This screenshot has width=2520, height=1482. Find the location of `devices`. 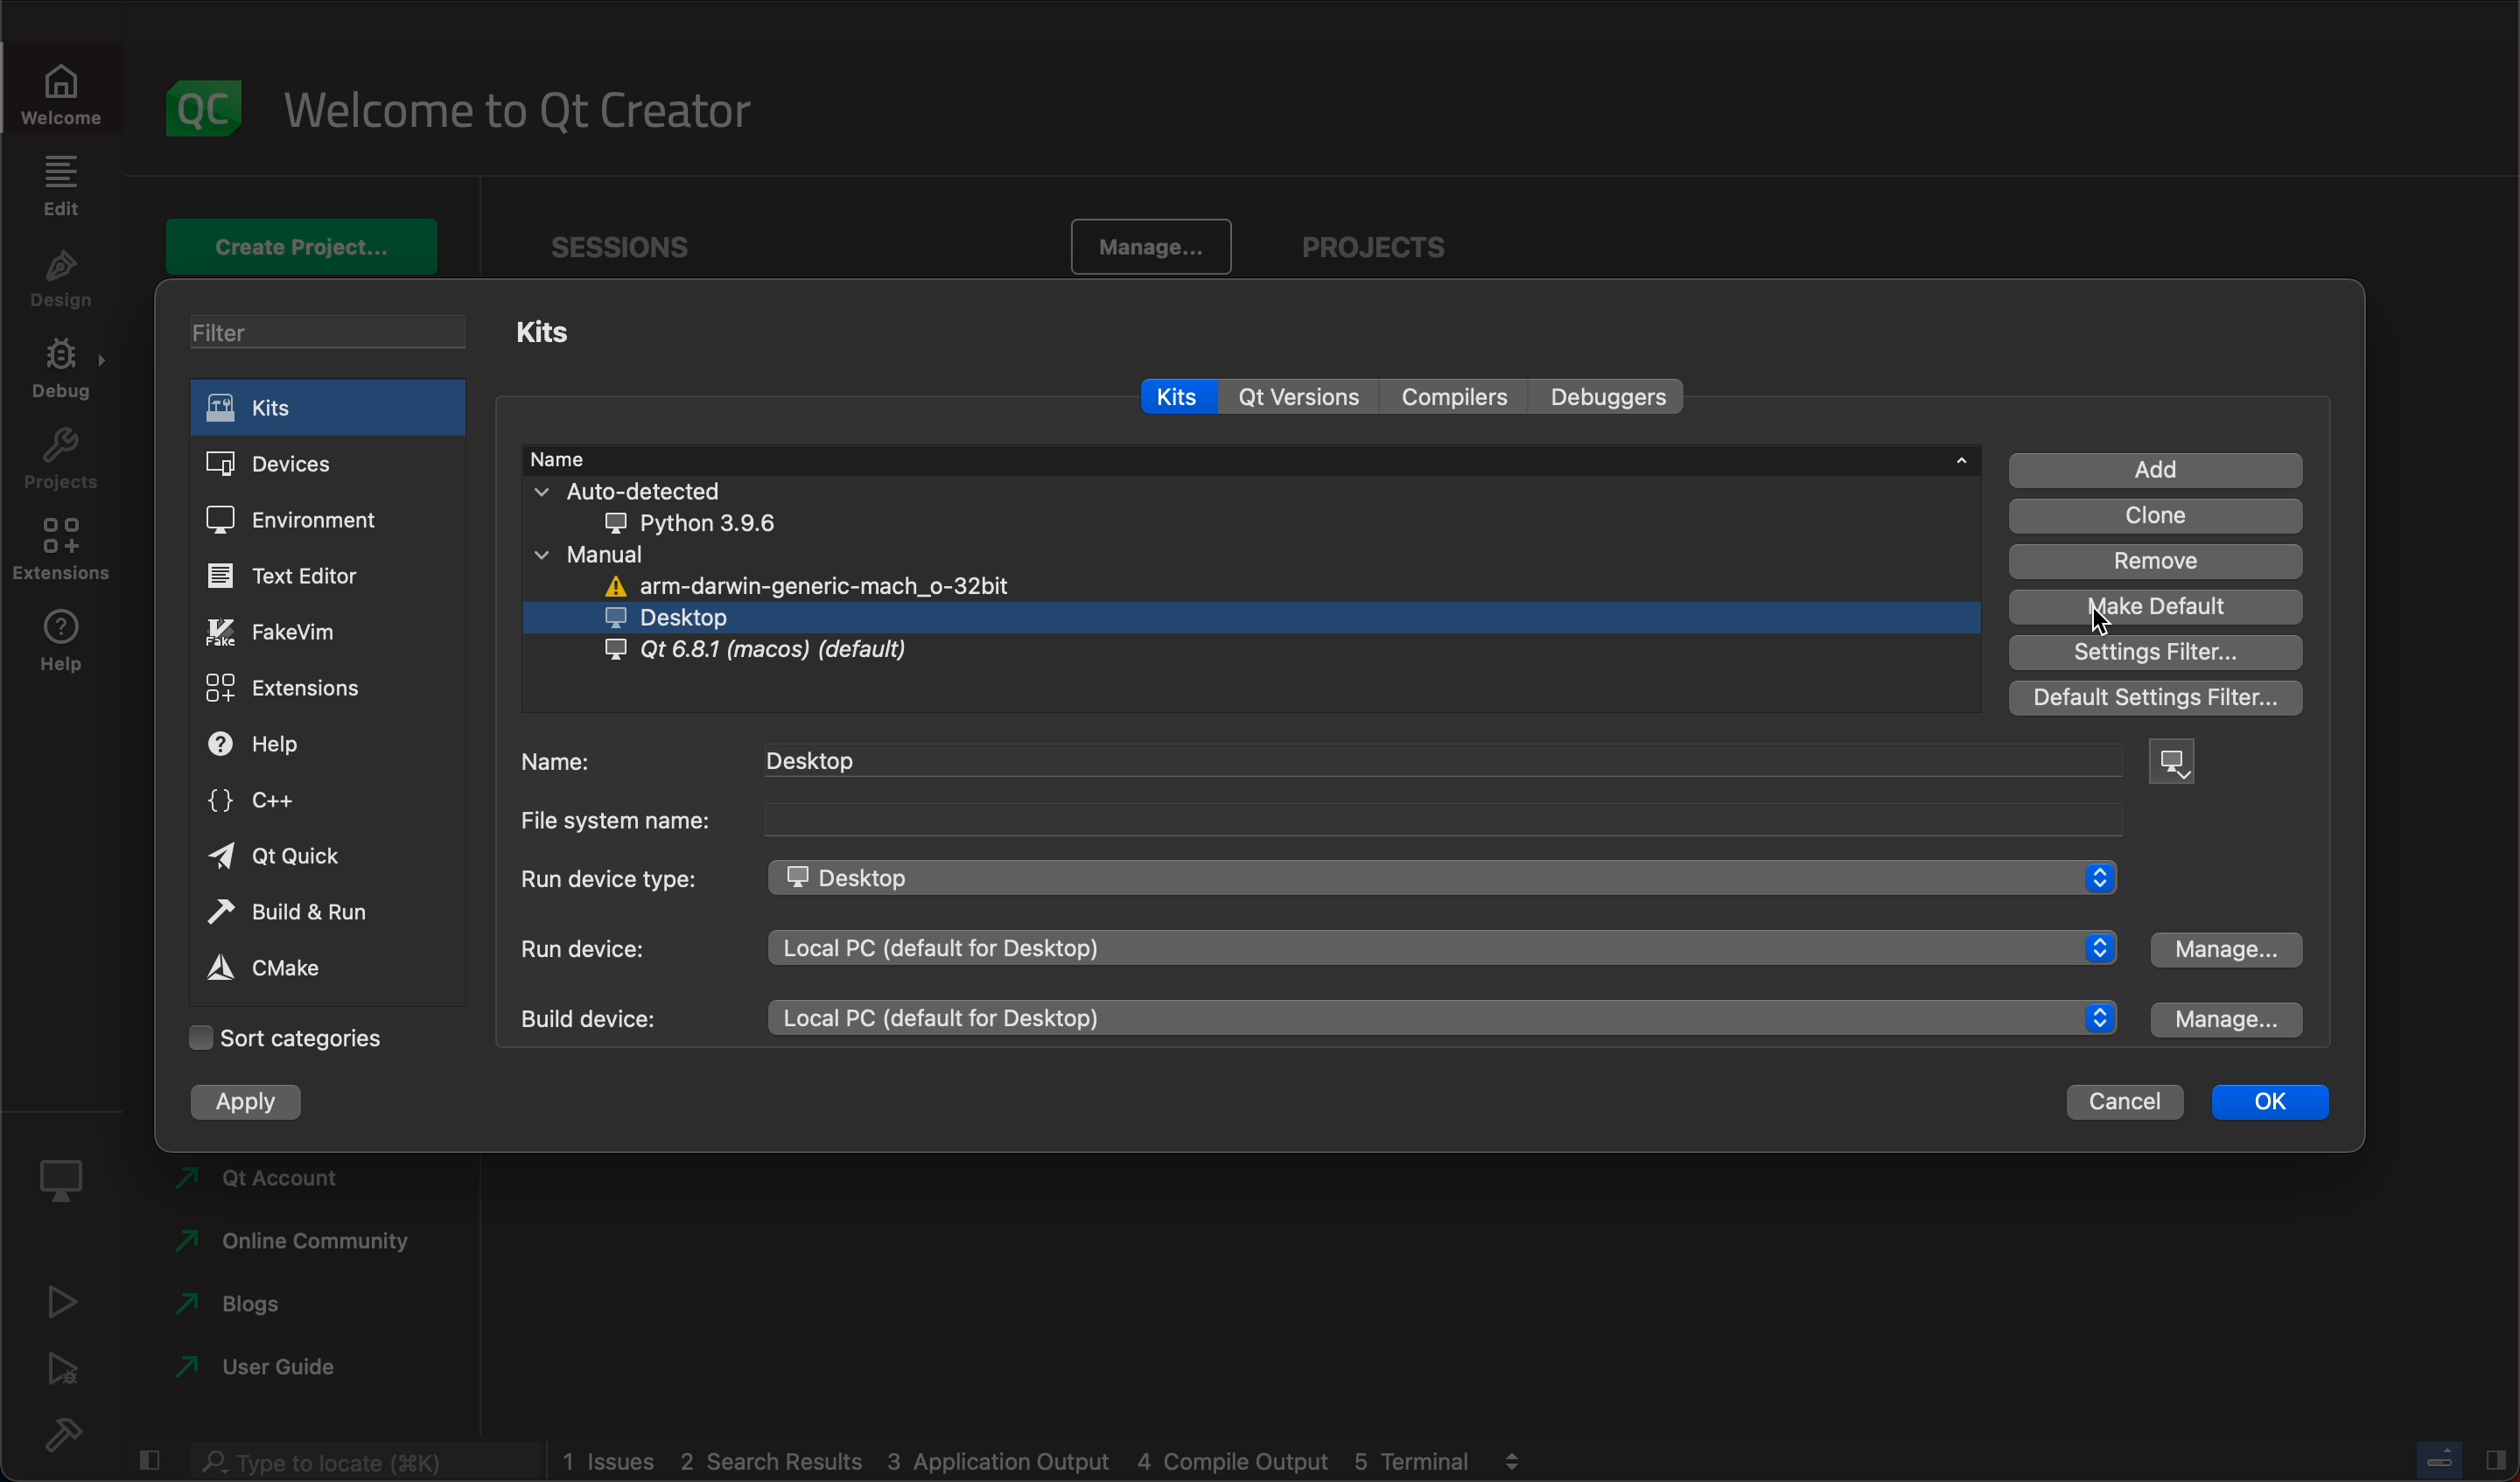

devices is located at coordinates (327, 466).